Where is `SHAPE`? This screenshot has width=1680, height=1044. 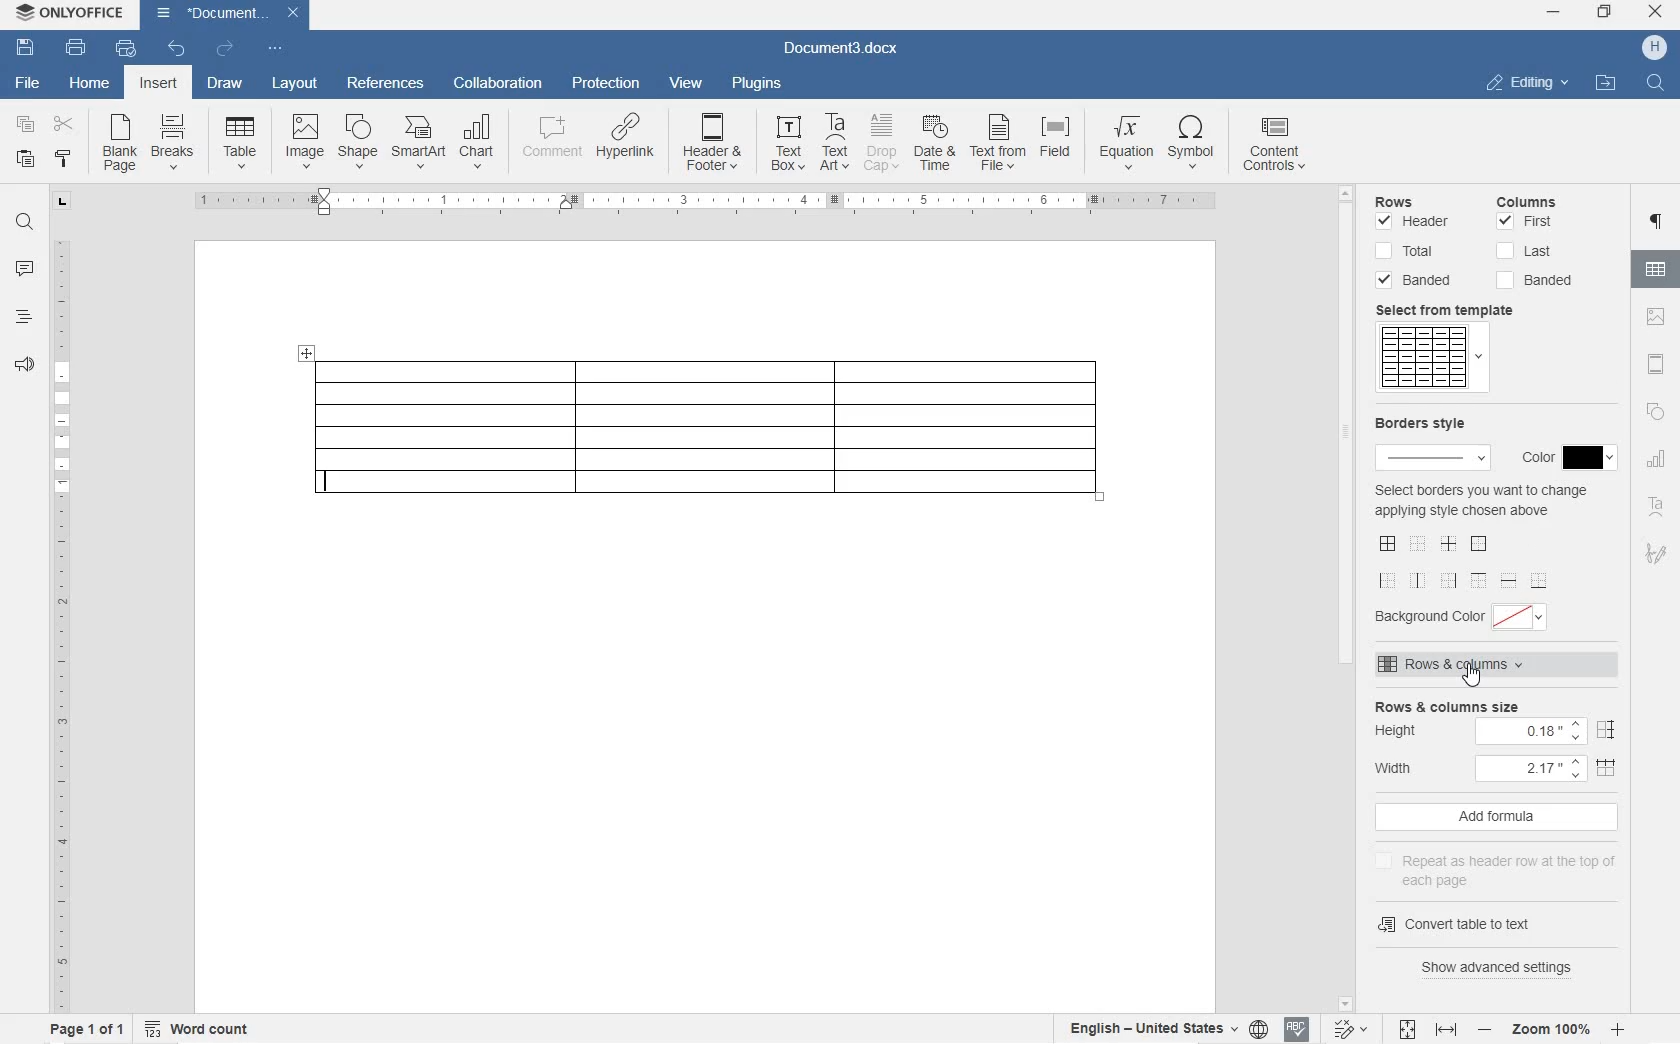
SHAPE is located at coordinates (359, 143).